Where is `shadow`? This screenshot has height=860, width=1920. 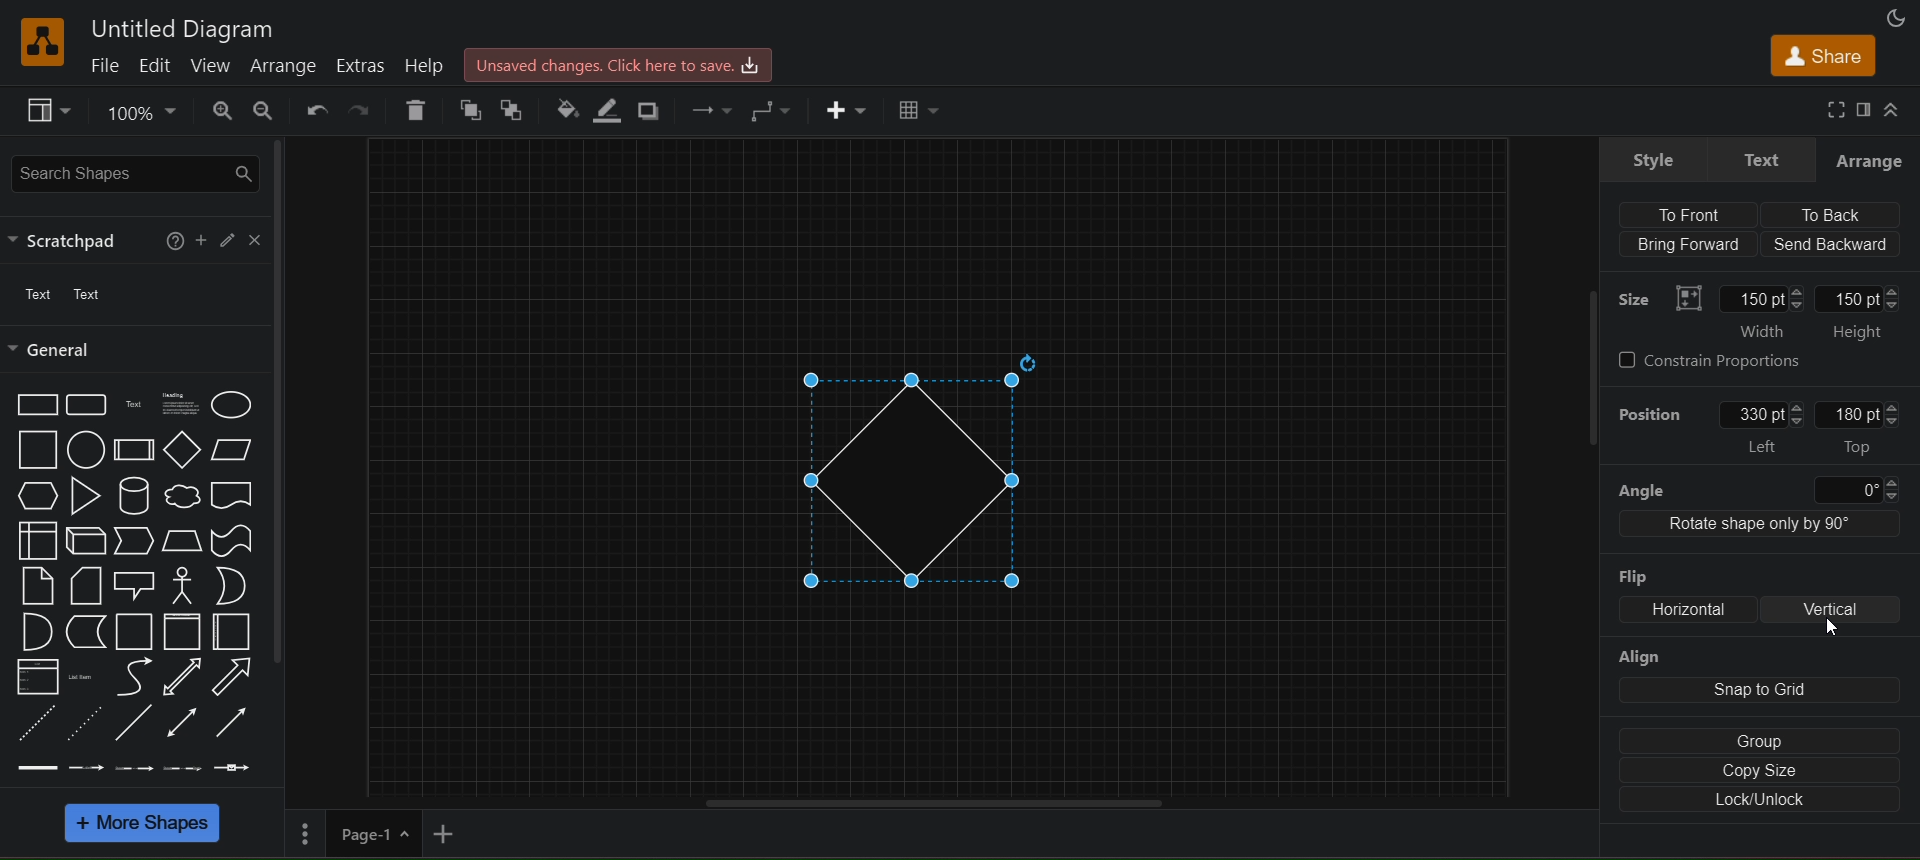
shadow is located at coordinates (651, 110).